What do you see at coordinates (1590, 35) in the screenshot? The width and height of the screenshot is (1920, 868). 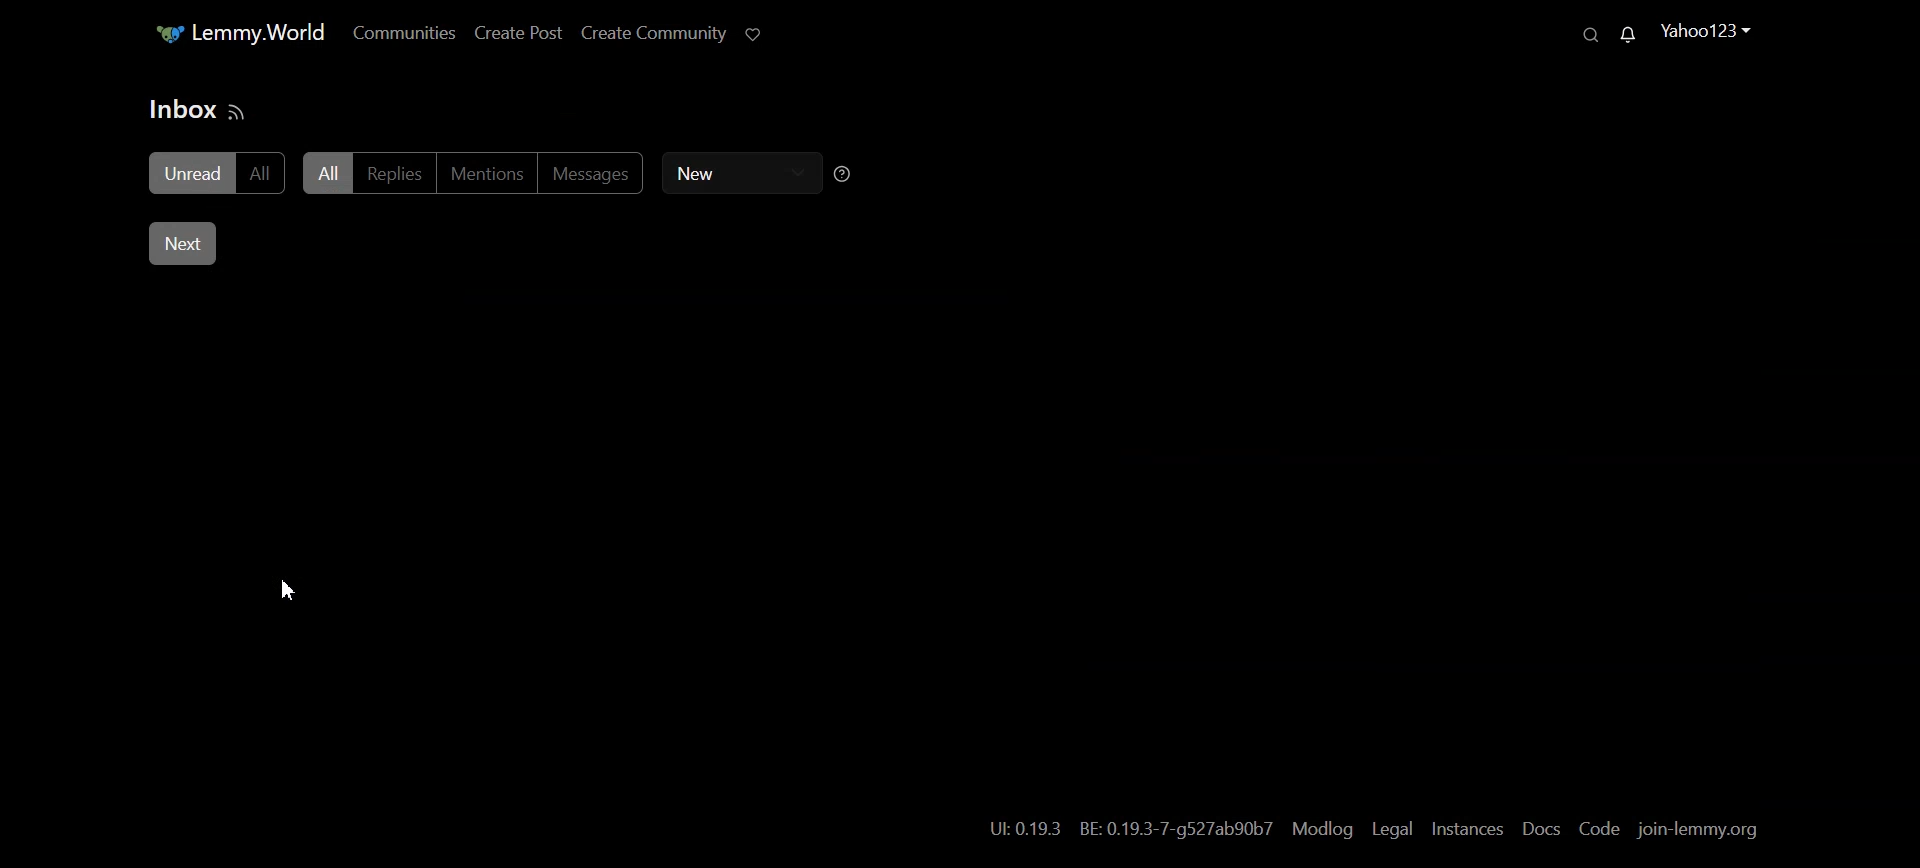 I see `Search` at bounding box center [1590, 35].